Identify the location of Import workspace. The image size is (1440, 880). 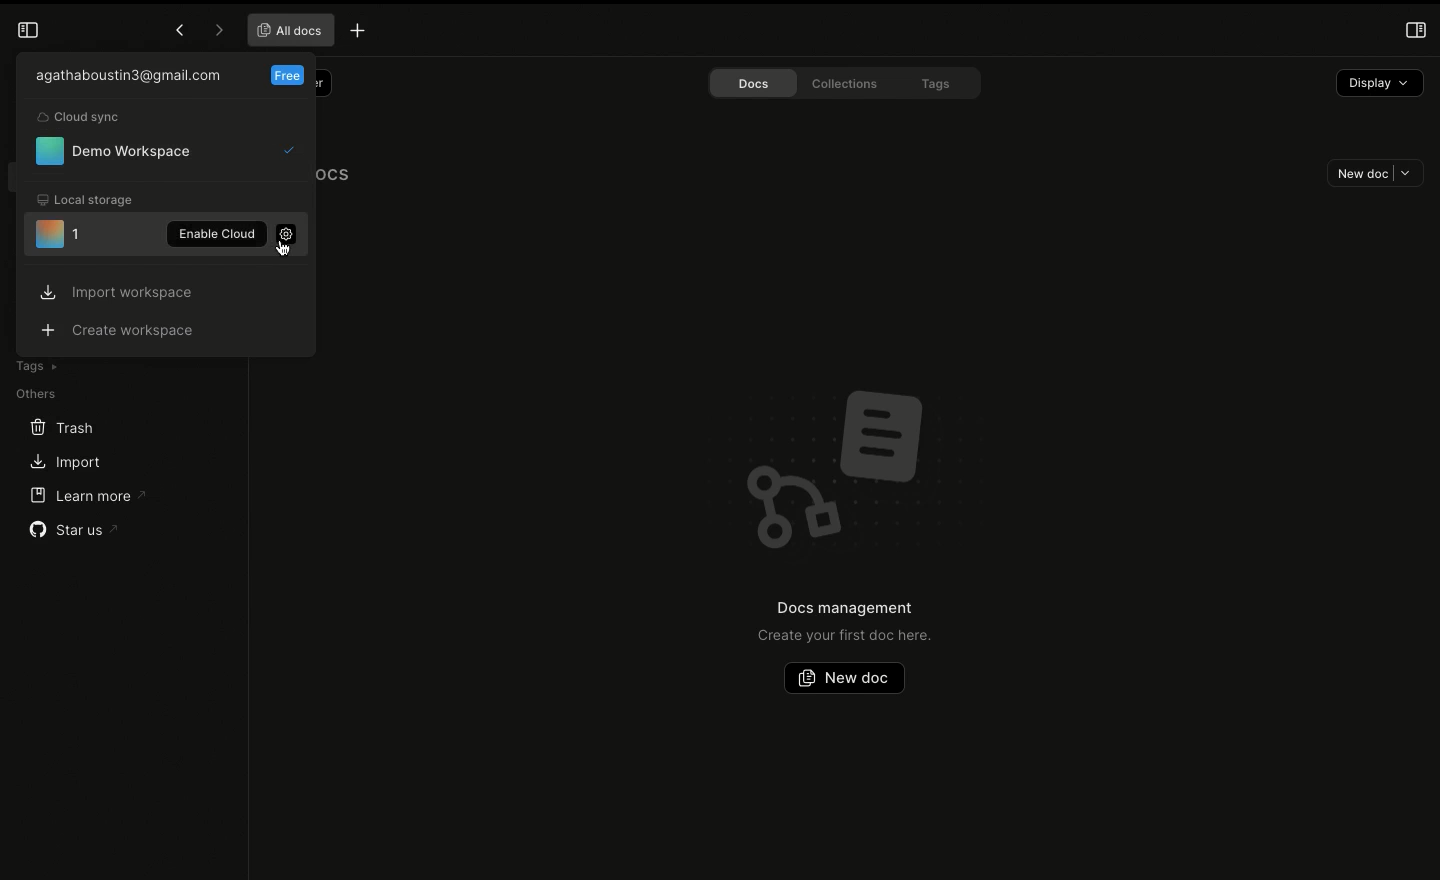
(116, 295).